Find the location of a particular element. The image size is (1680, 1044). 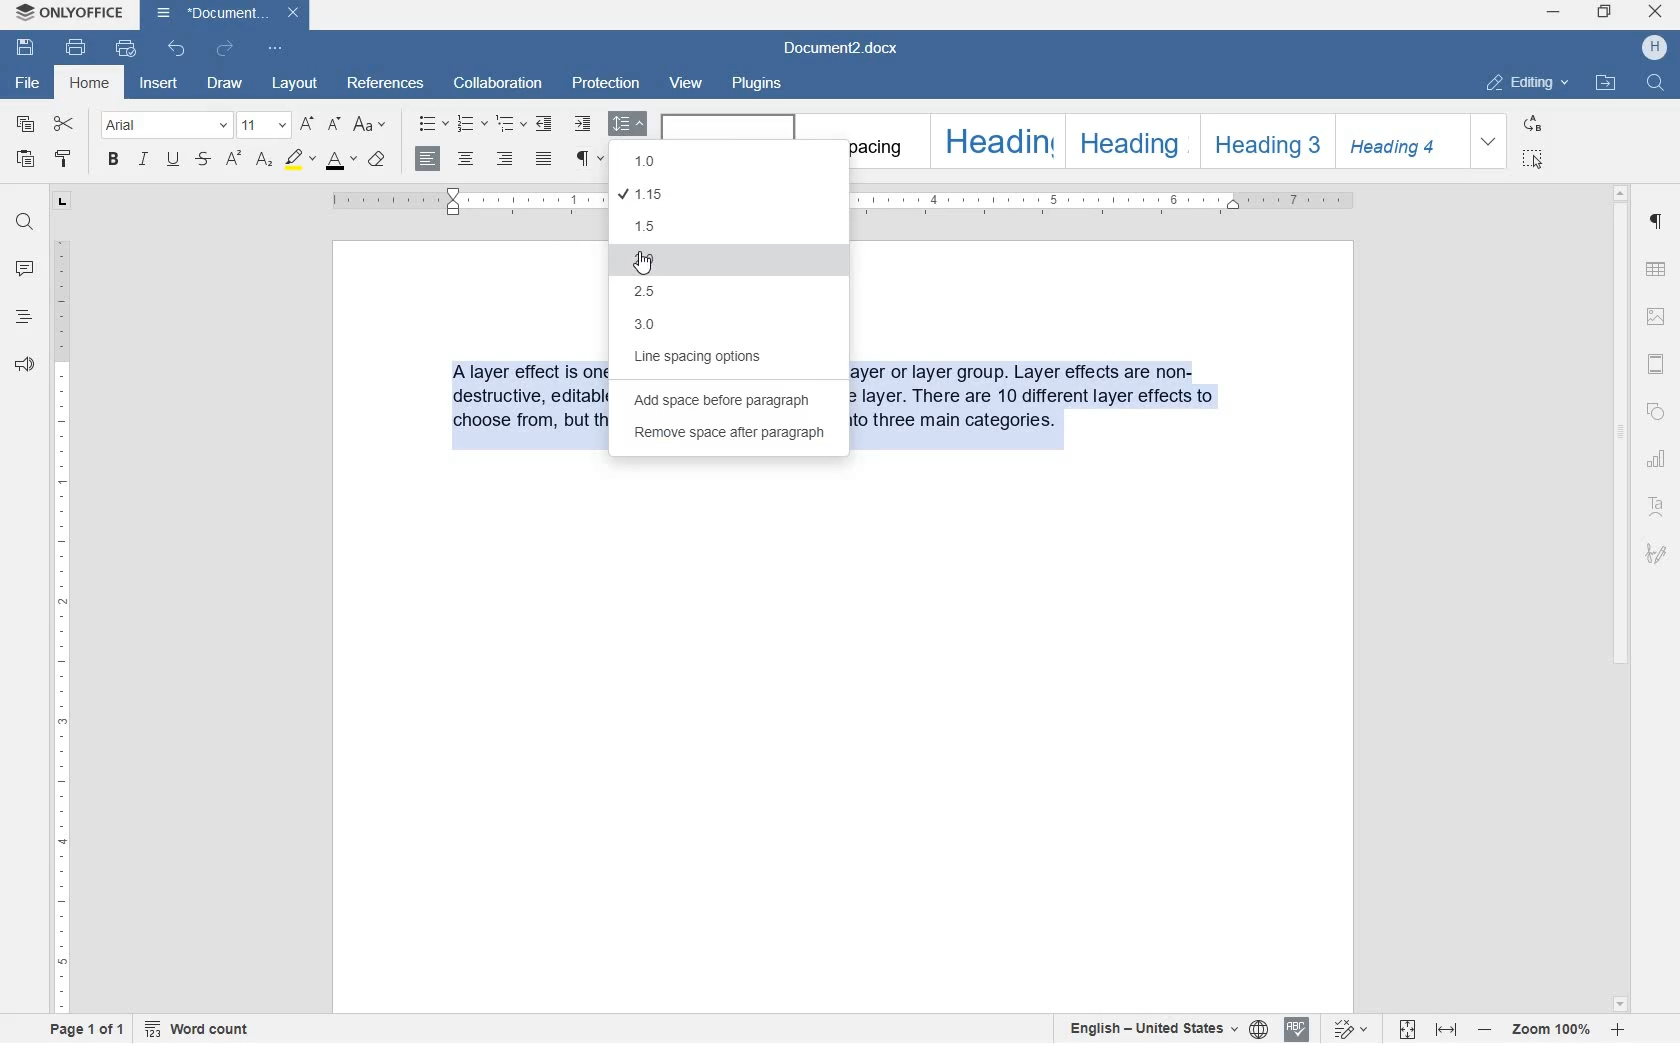

bold is located at coordinates (115, 160).